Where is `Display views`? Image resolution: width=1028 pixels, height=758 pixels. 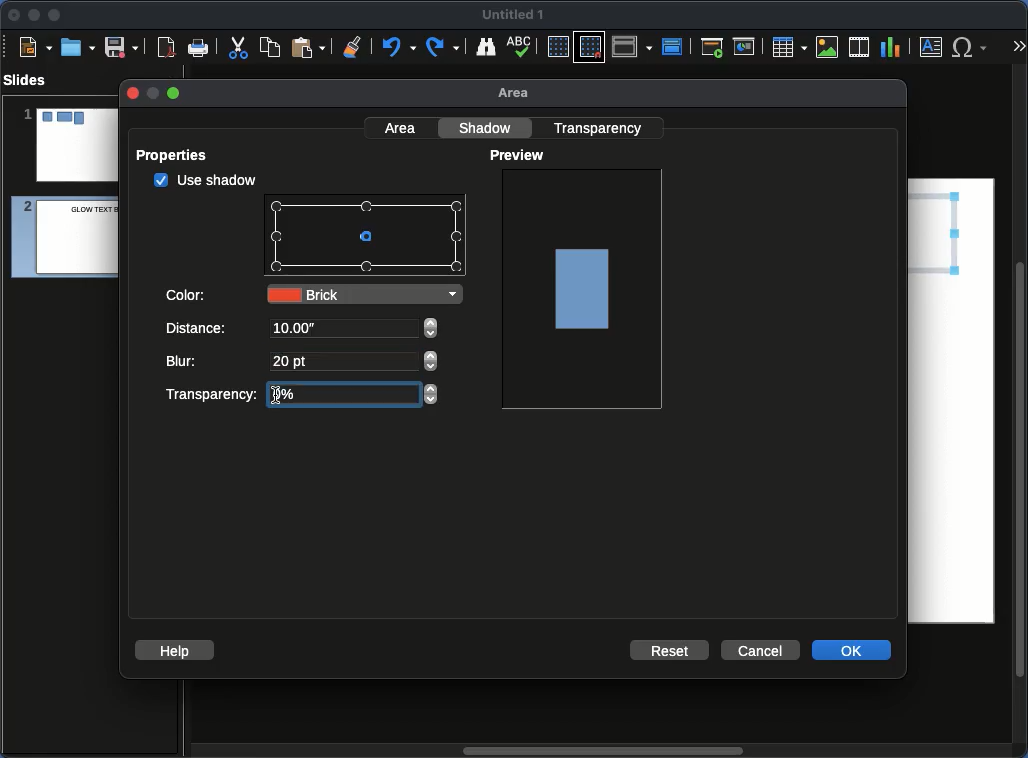
Display views is located at coordinates (635, 45).